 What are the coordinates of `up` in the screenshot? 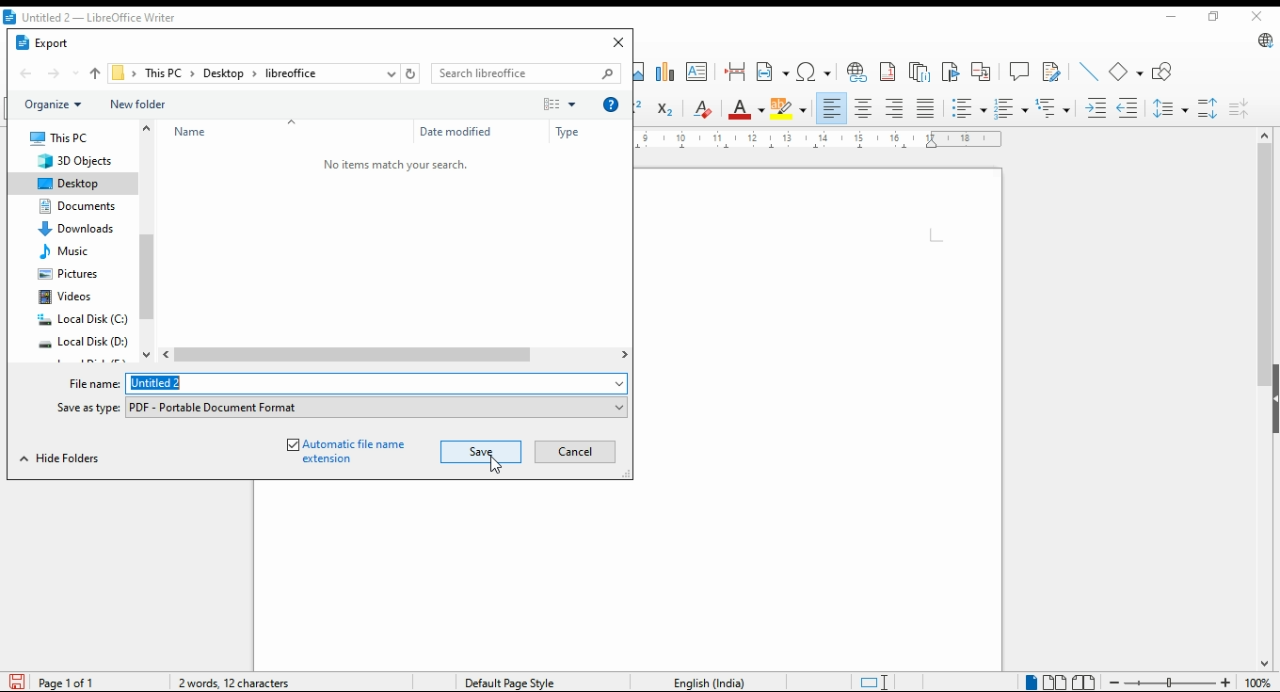 It's located at (95, 75).